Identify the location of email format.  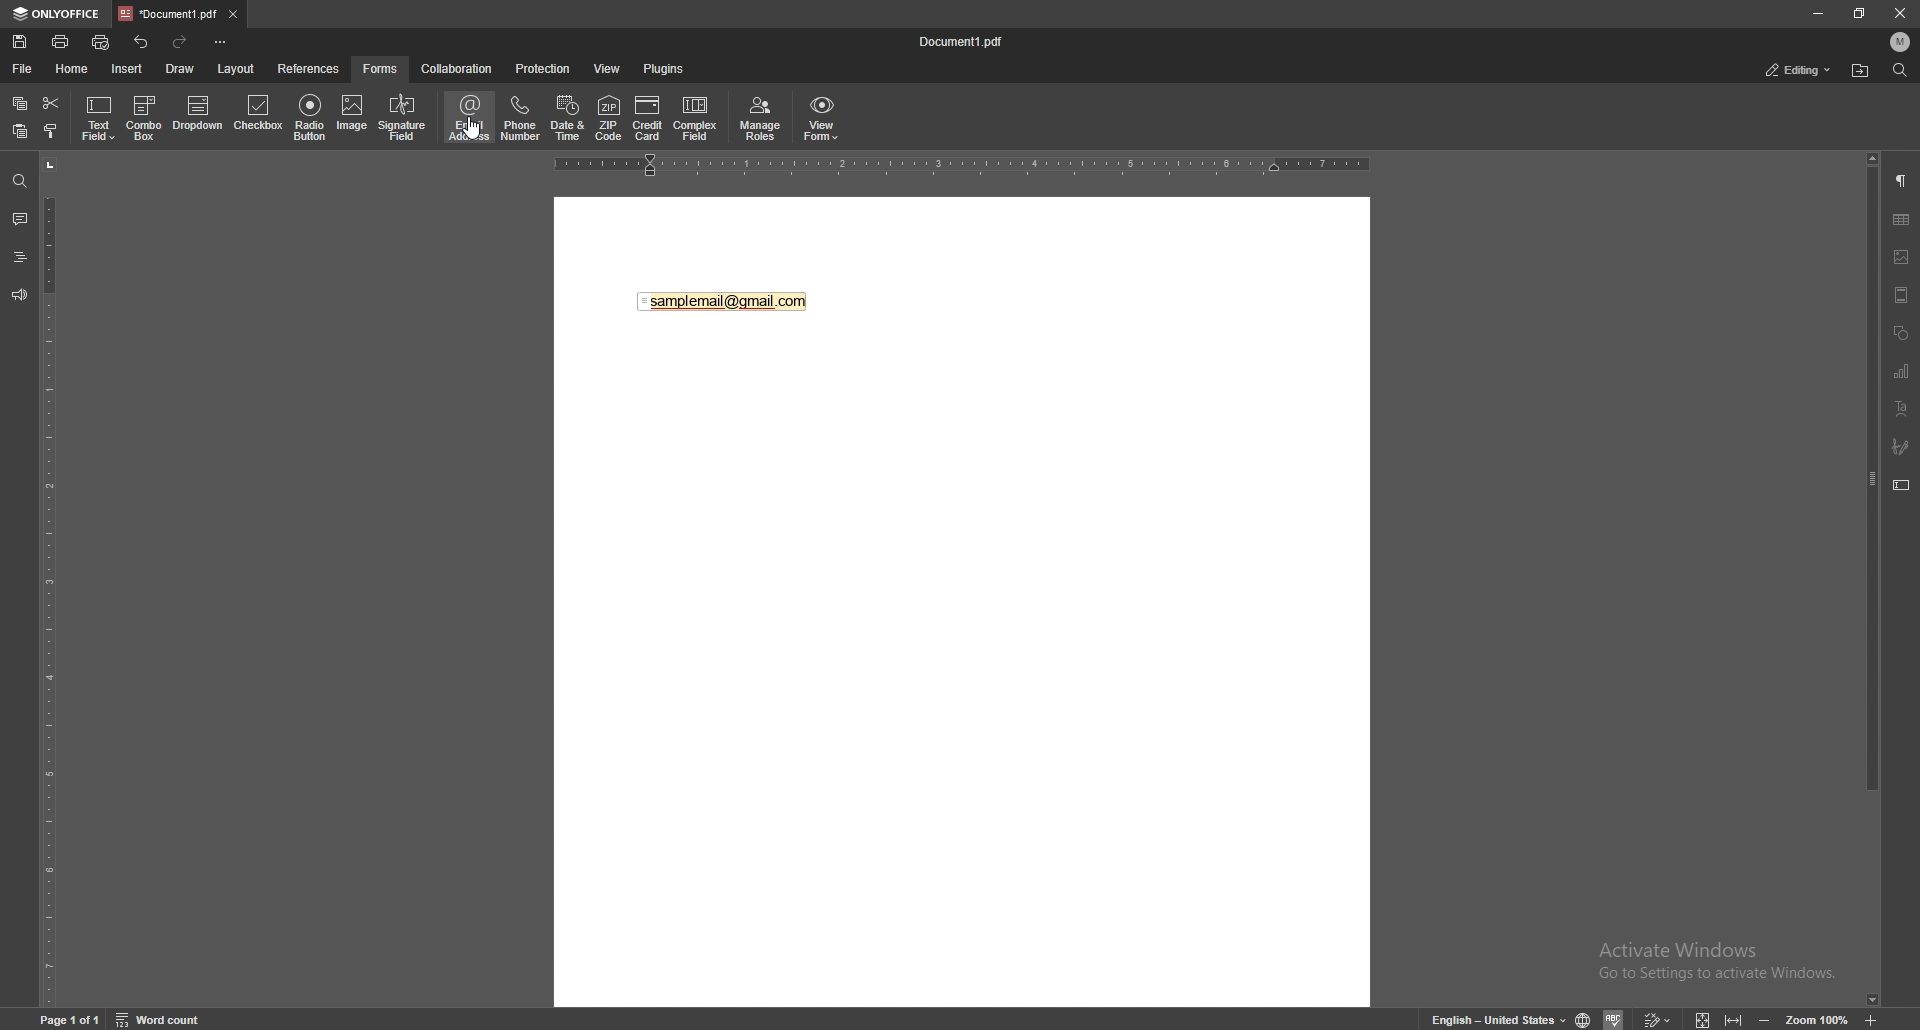
(724, 302).